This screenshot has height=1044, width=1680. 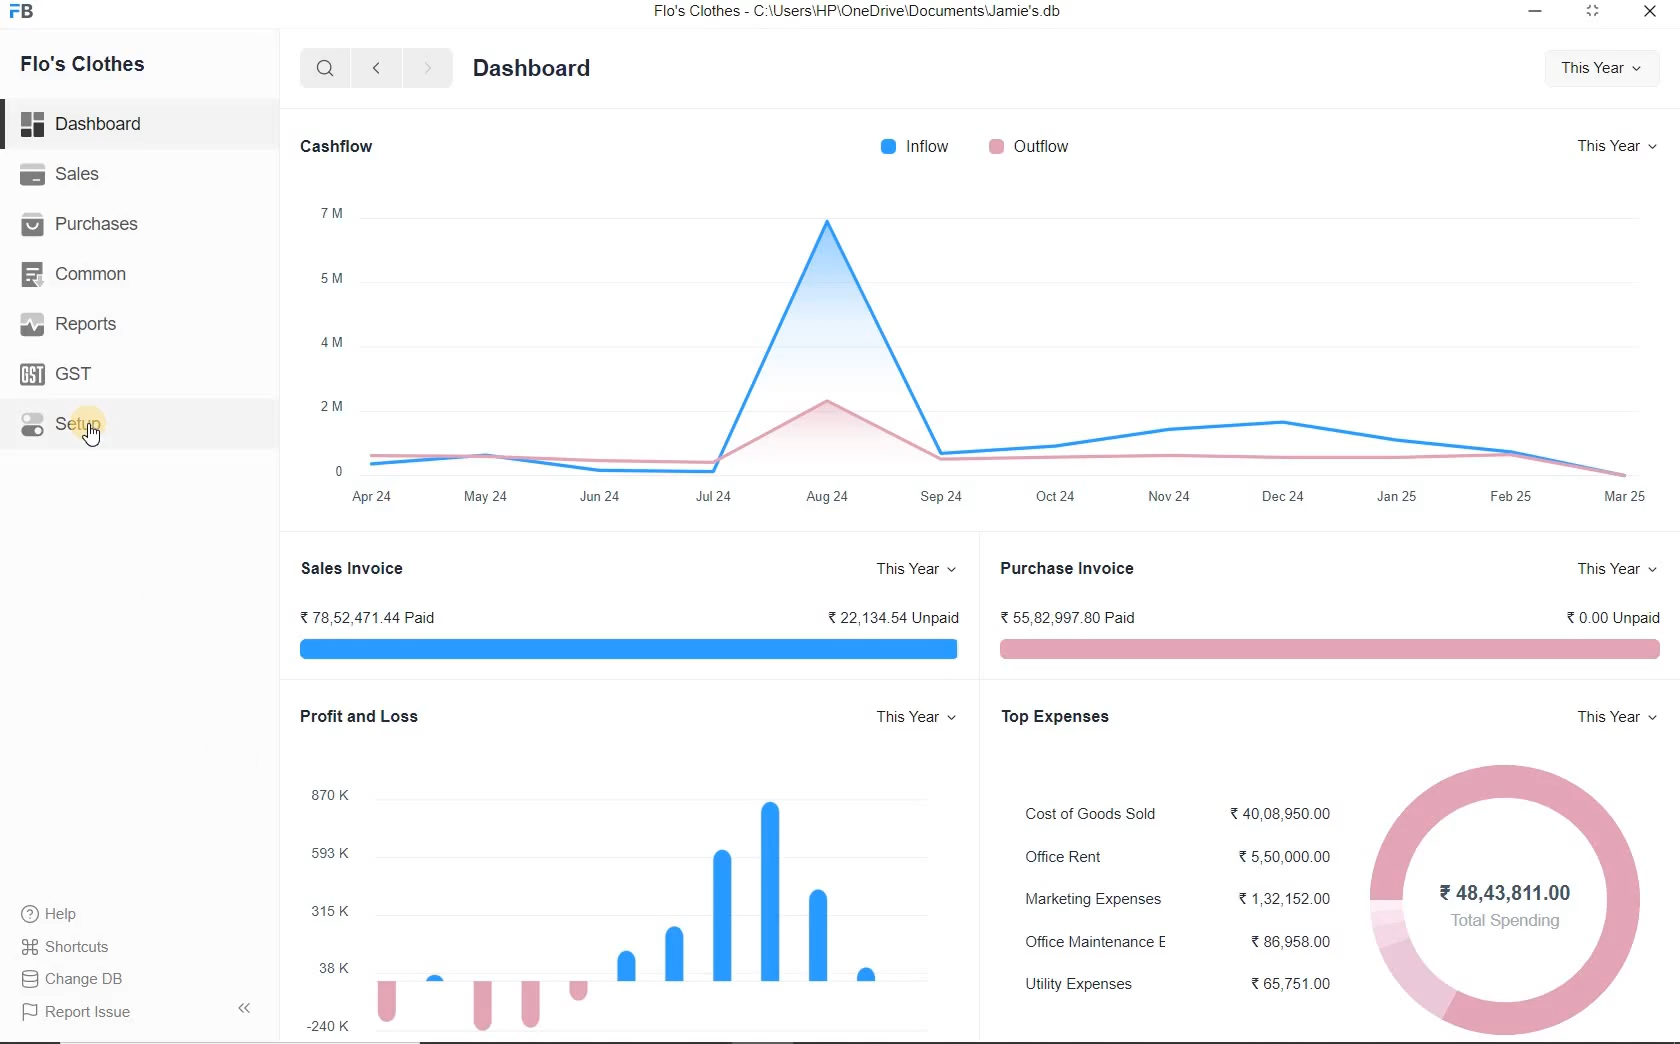 I want to click on 240K, so click(x=327, y=1027).